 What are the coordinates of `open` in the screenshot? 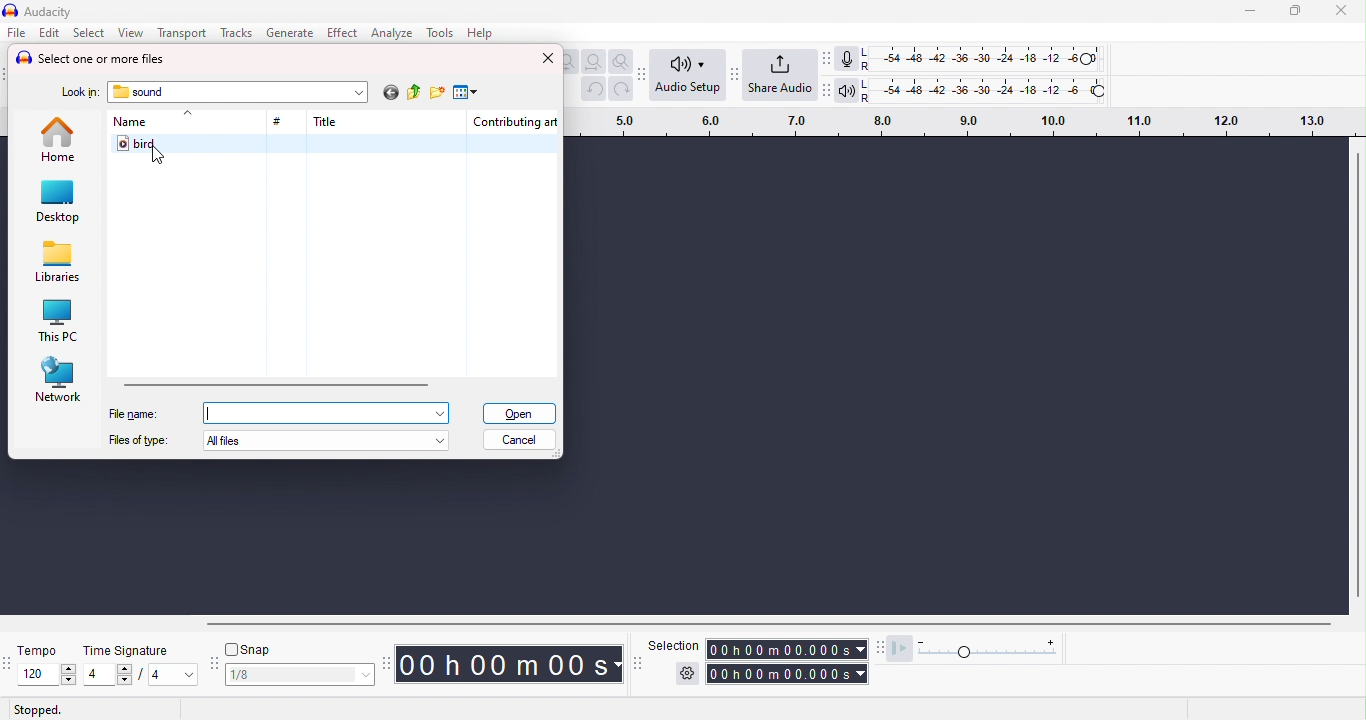 It's located at (519, 413).